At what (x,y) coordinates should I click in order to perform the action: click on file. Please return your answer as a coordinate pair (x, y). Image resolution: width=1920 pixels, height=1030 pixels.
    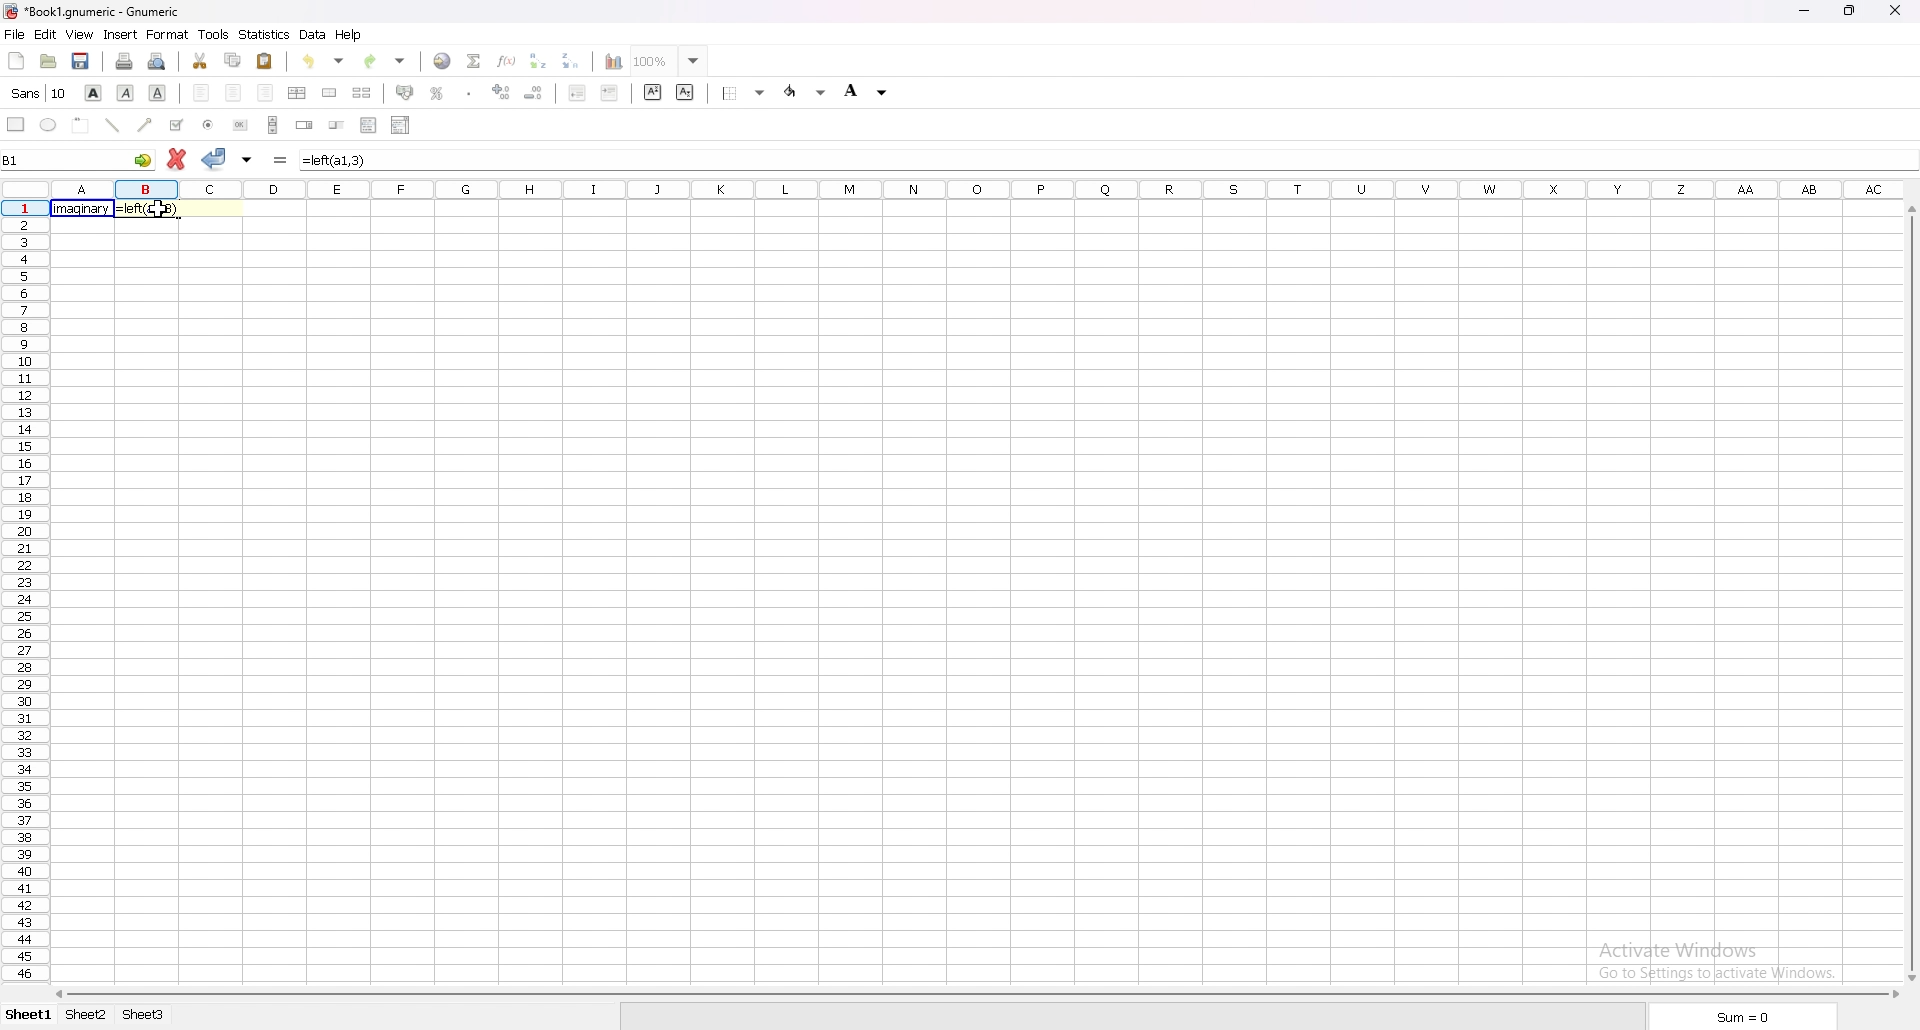
    Looking at the image, I should click on (15, 34).